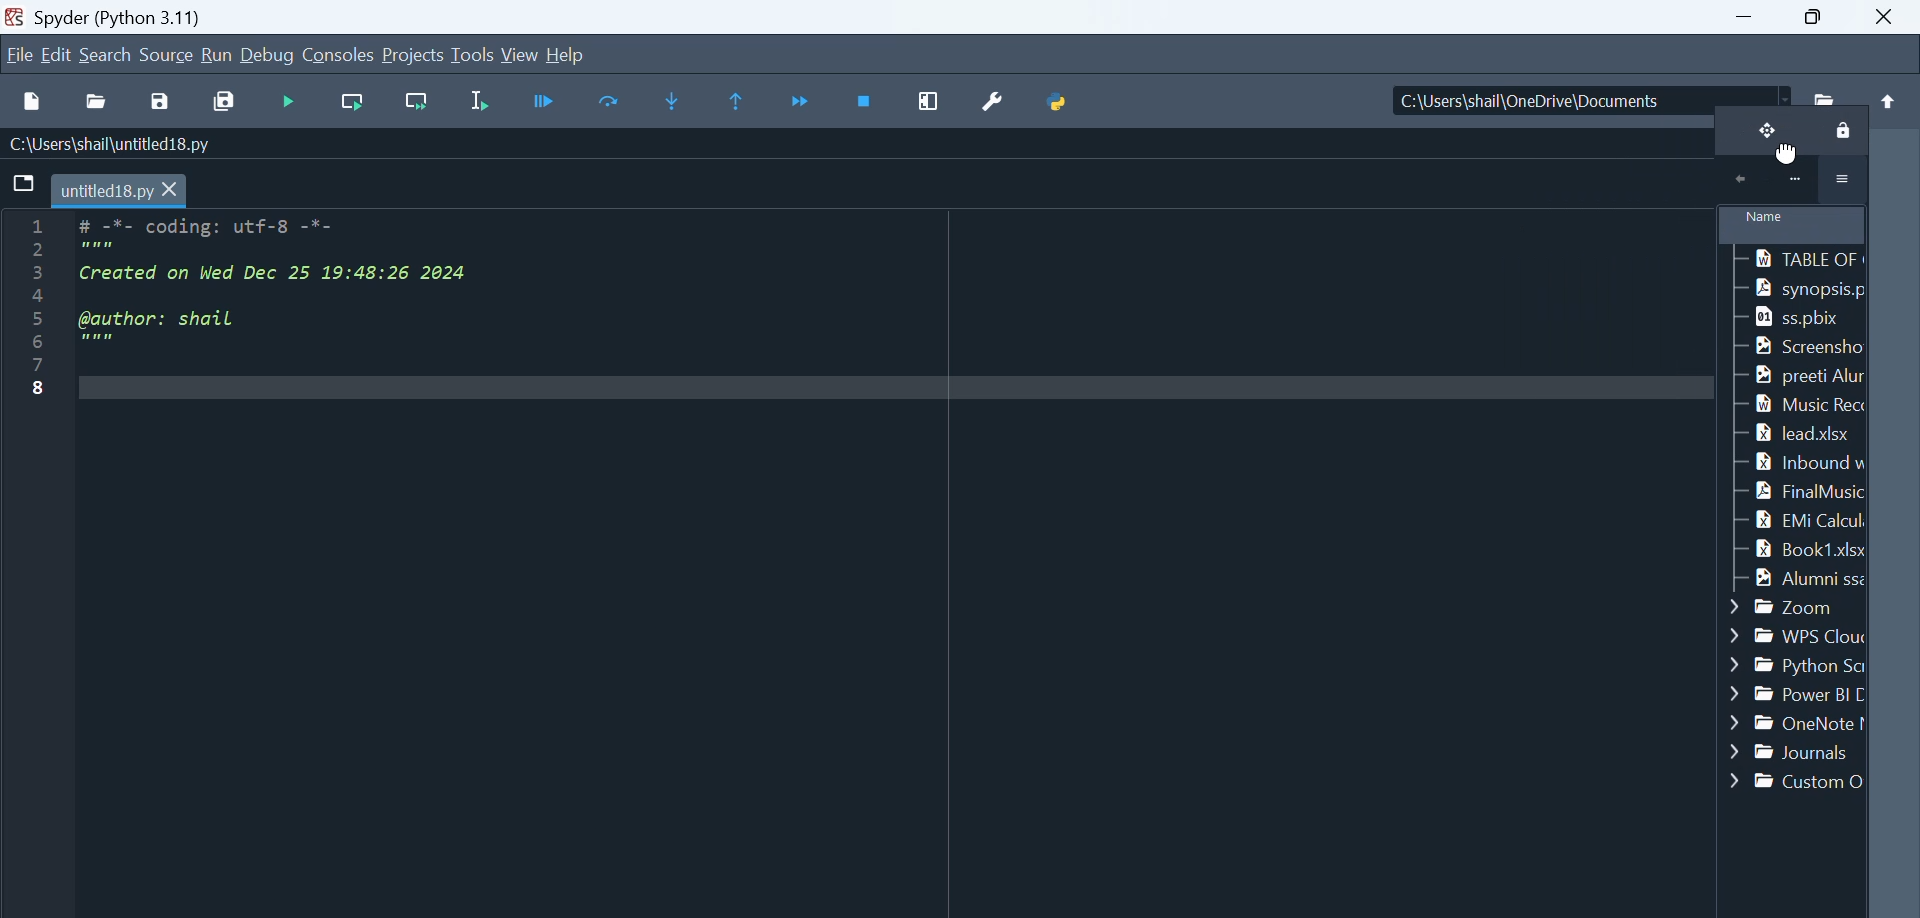 The width and height of the screenshot is (1920, 918). Describe the element at coordinates (100, 100) in the screenshot. I see `Open` at that location.